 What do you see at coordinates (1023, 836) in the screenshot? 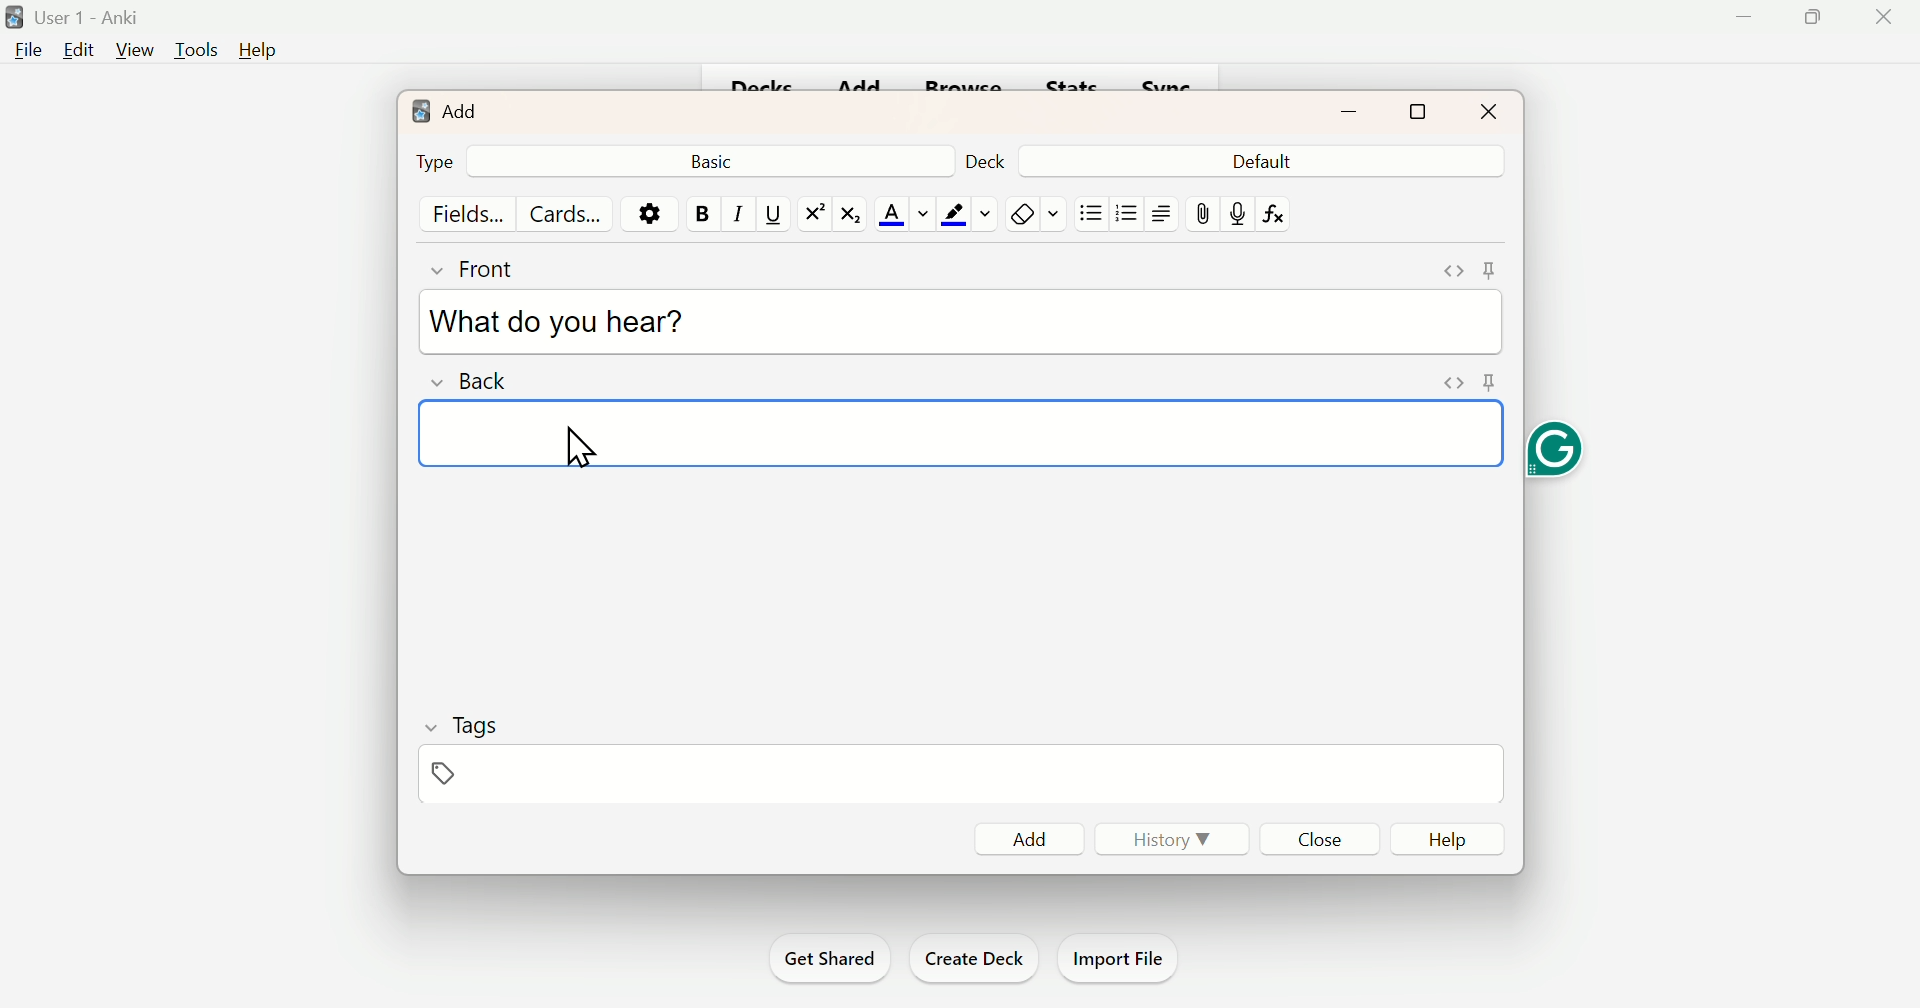
I see `Add` at bounding box center [1023, 836].